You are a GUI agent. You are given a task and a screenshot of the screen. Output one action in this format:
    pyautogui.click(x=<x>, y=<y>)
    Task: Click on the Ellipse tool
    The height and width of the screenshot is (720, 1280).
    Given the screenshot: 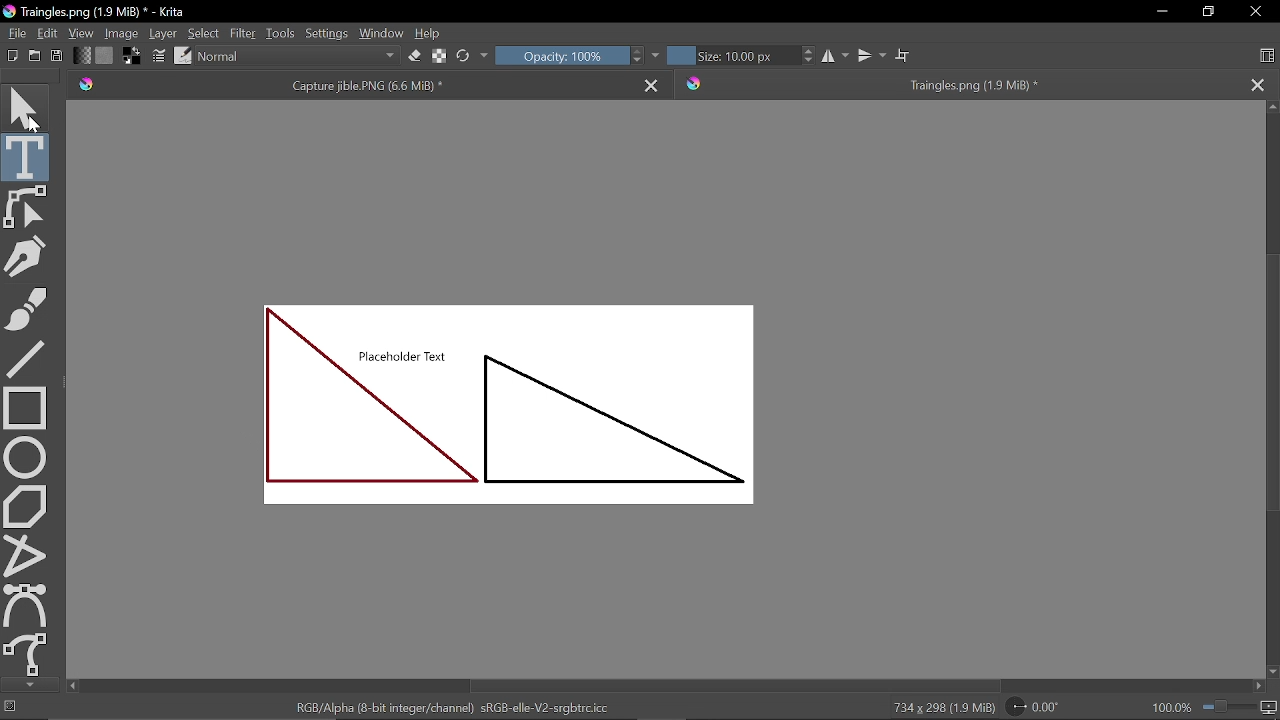 What is the action you would take?
    pyautogui.click(x=26, y=457)
    